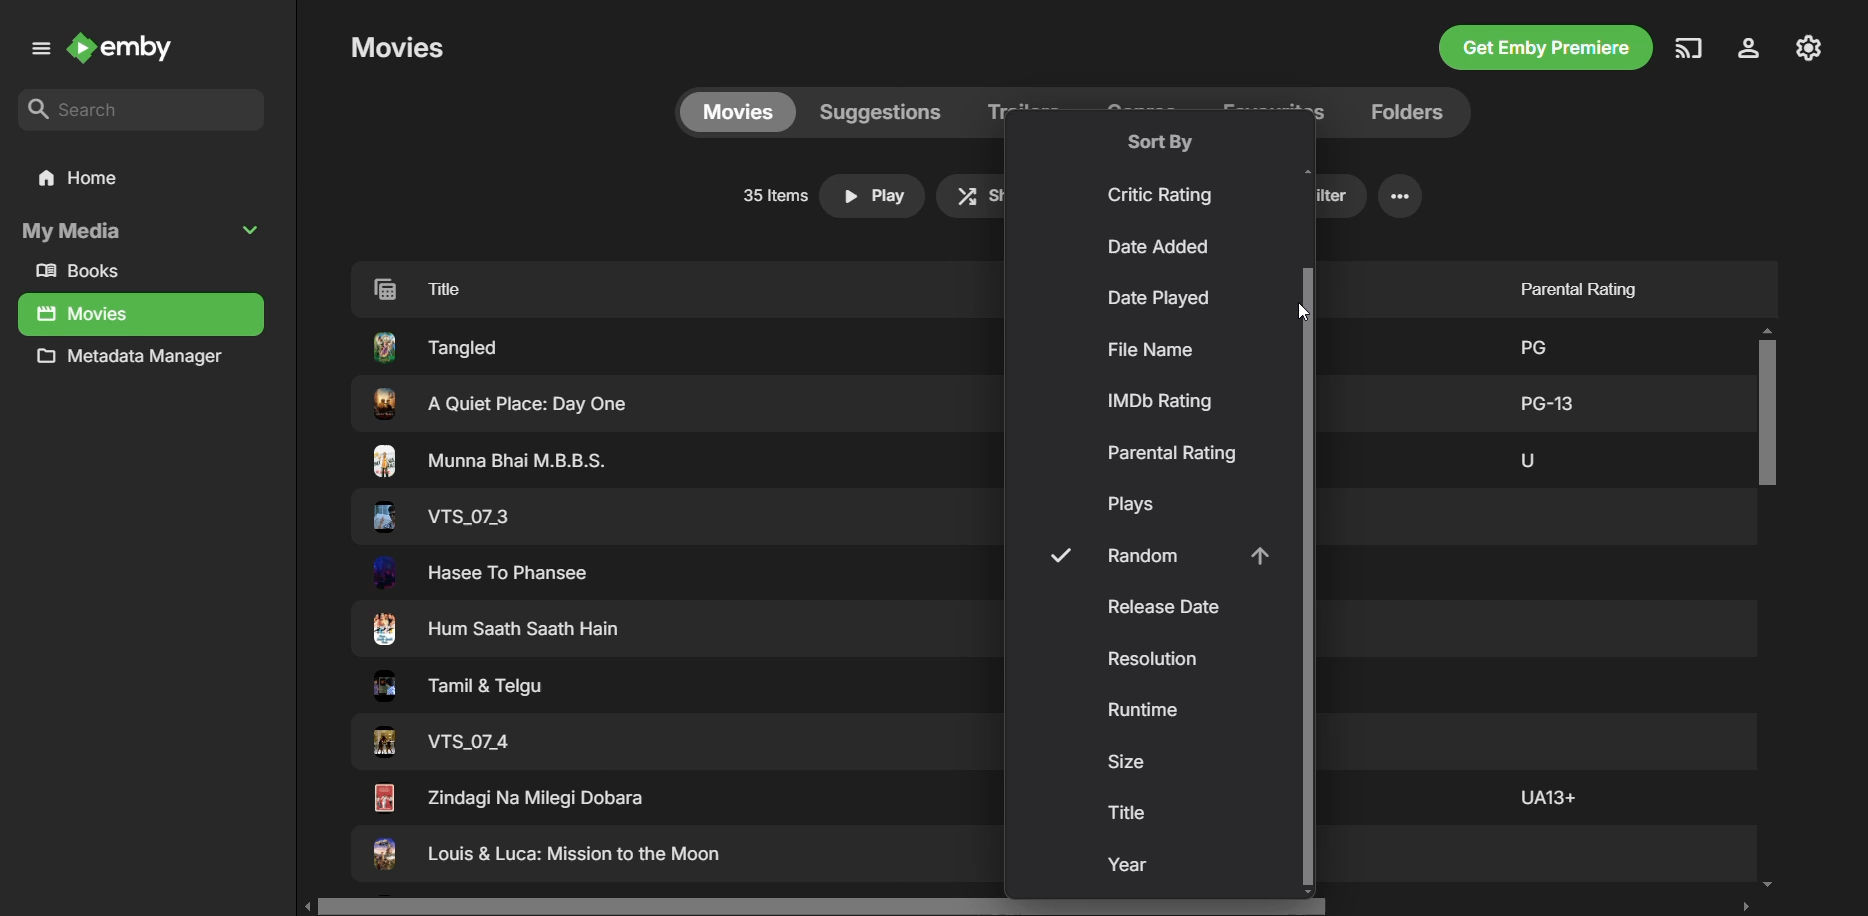 This screenshot has width=1868, height=916. Describe the element at coordinates (1543, 50) in the screenshot. I see `Get Emby Premier` at that location.